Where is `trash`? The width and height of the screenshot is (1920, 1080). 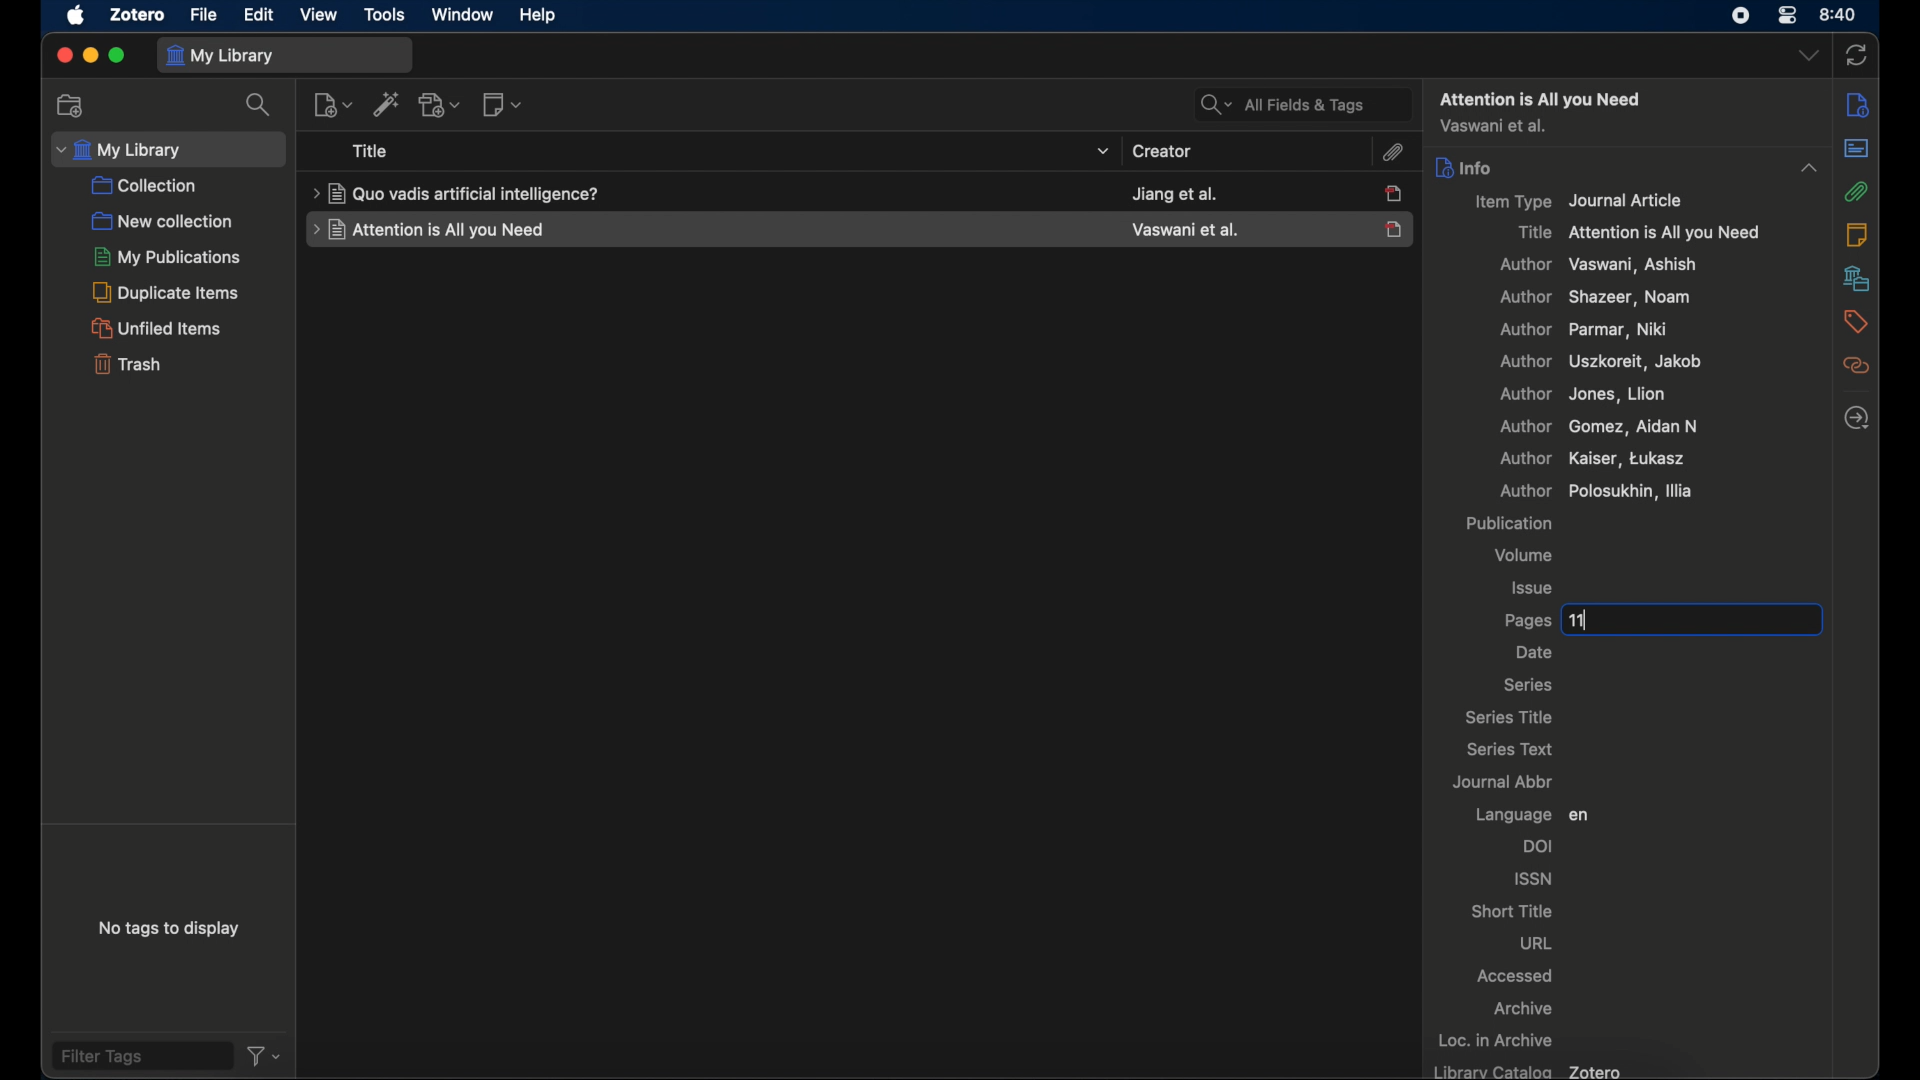 trash is located at coordinates (126, 363).